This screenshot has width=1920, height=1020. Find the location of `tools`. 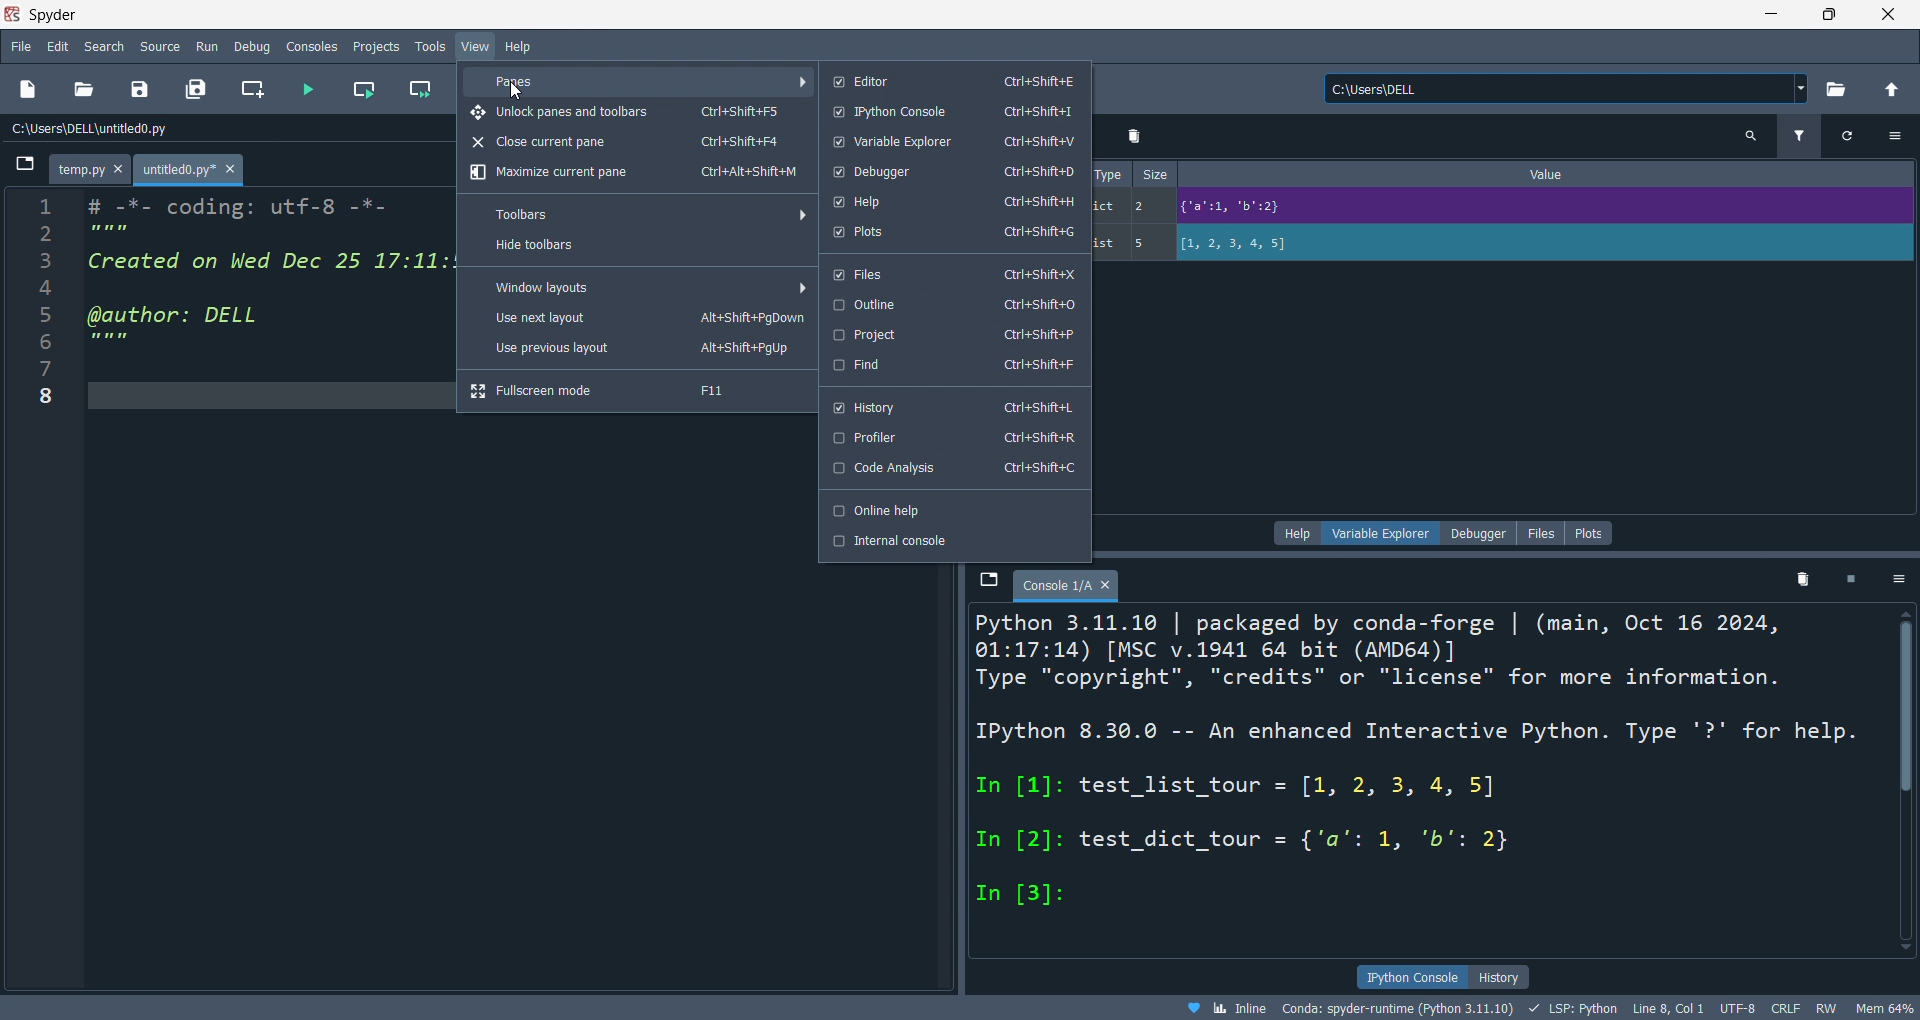

tools is located at coordinates (428, 47).